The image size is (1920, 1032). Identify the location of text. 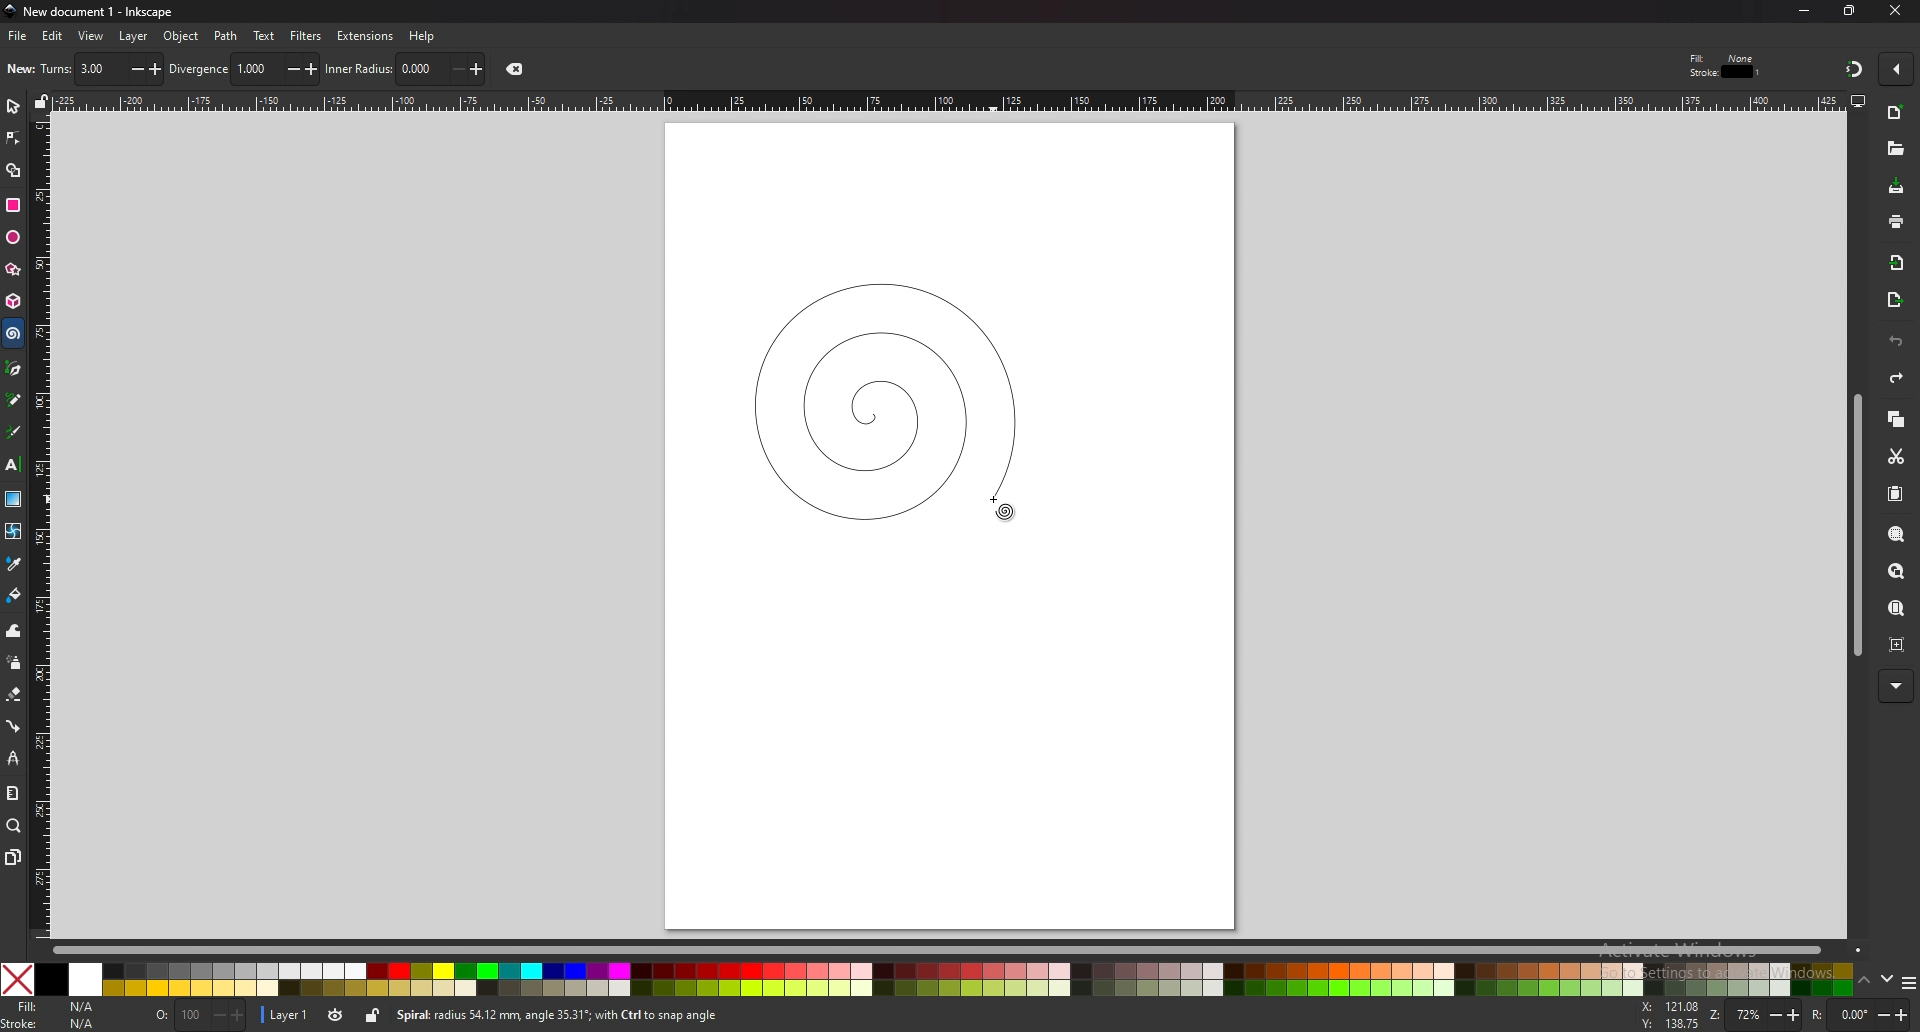
(13, 463).